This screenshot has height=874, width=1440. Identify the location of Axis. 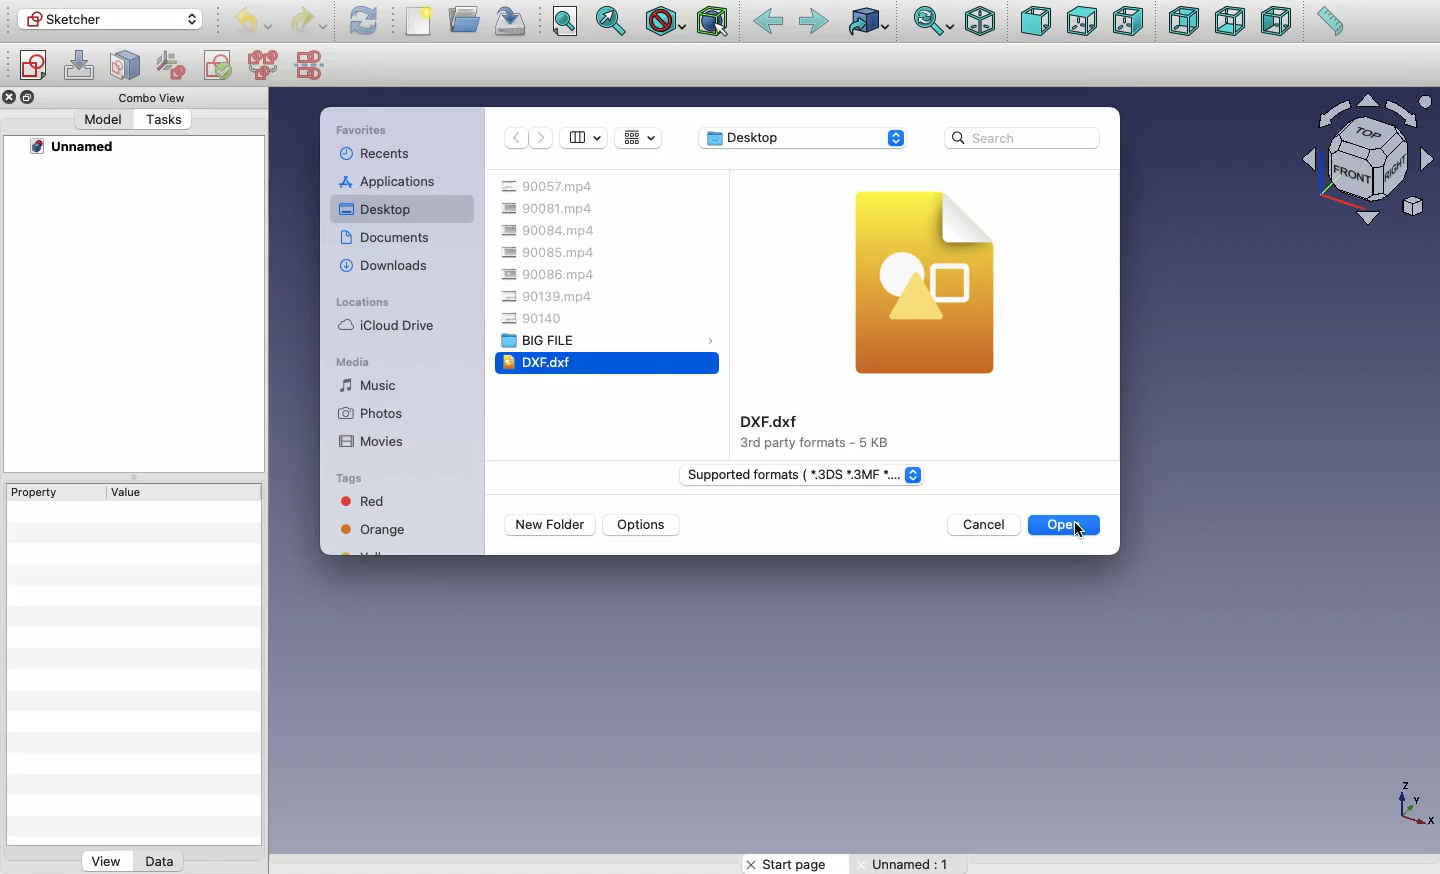
(1415, 807).